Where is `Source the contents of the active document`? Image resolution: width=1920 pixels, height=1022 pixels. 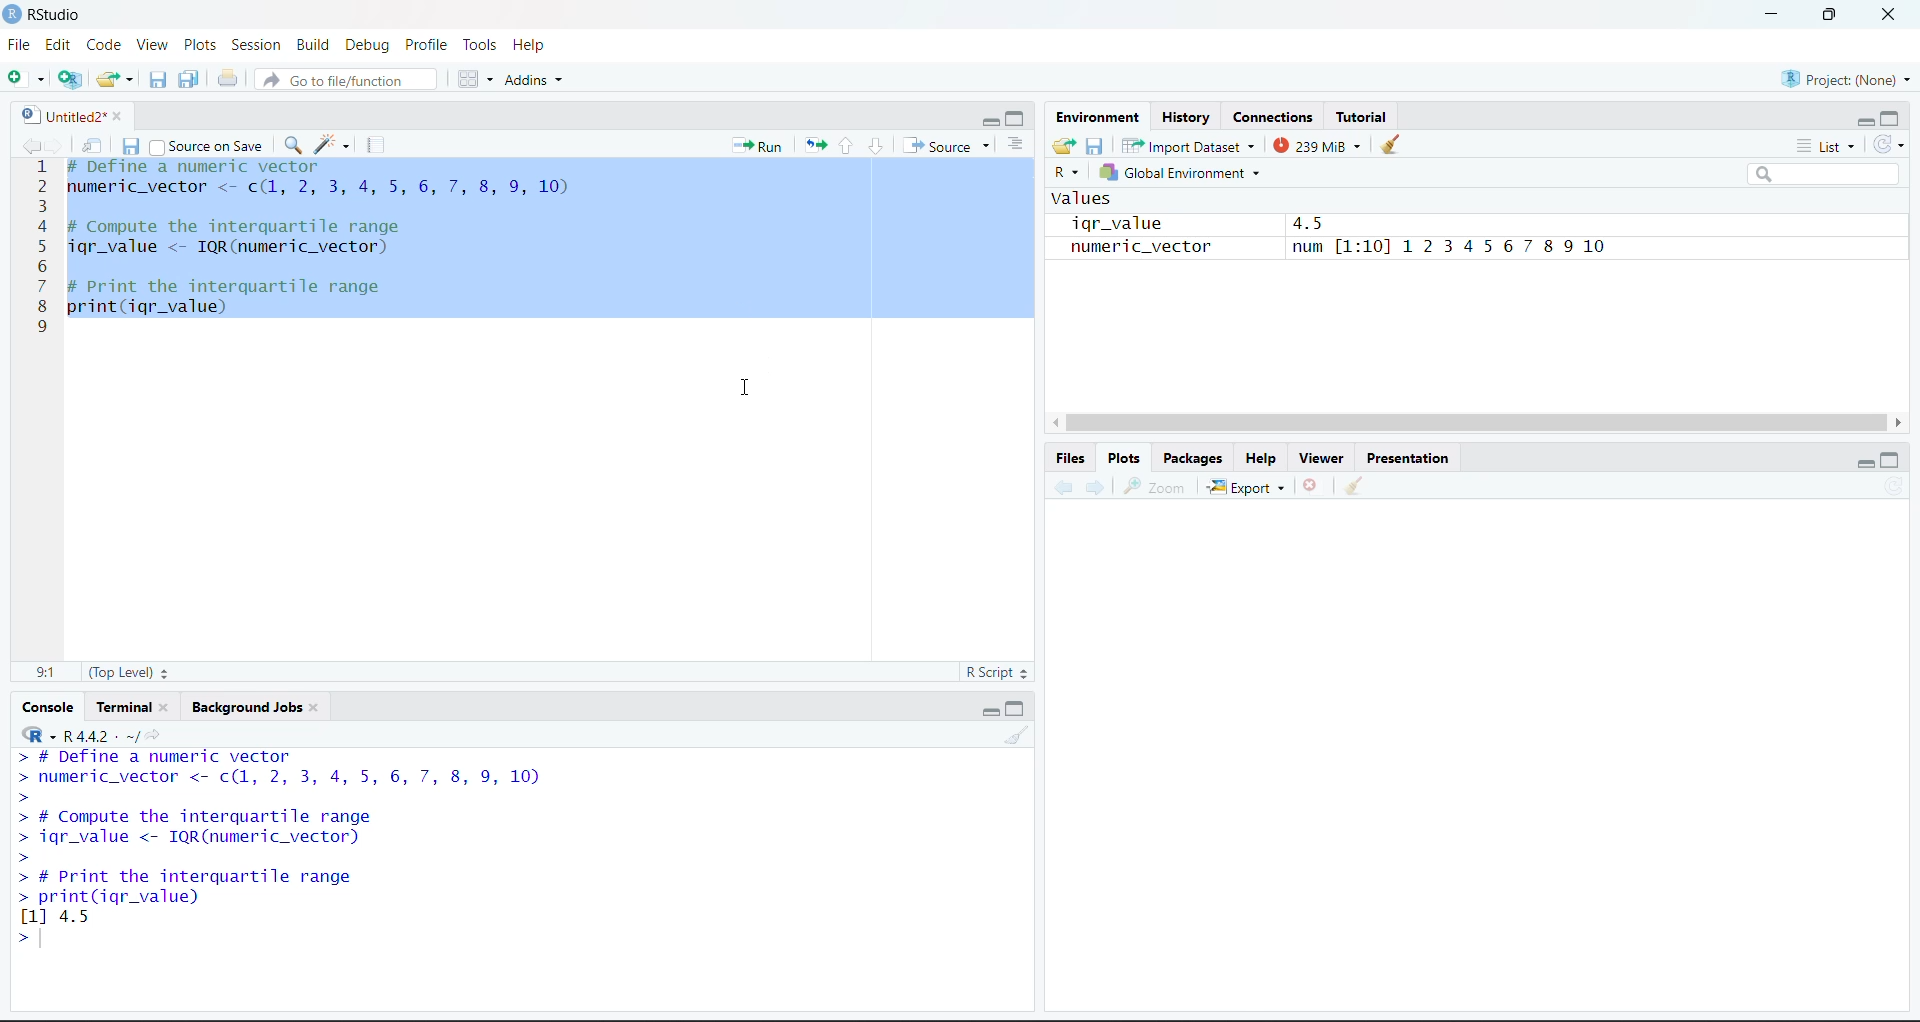
Source the contents of the active document is located at coordinates (948, 146).